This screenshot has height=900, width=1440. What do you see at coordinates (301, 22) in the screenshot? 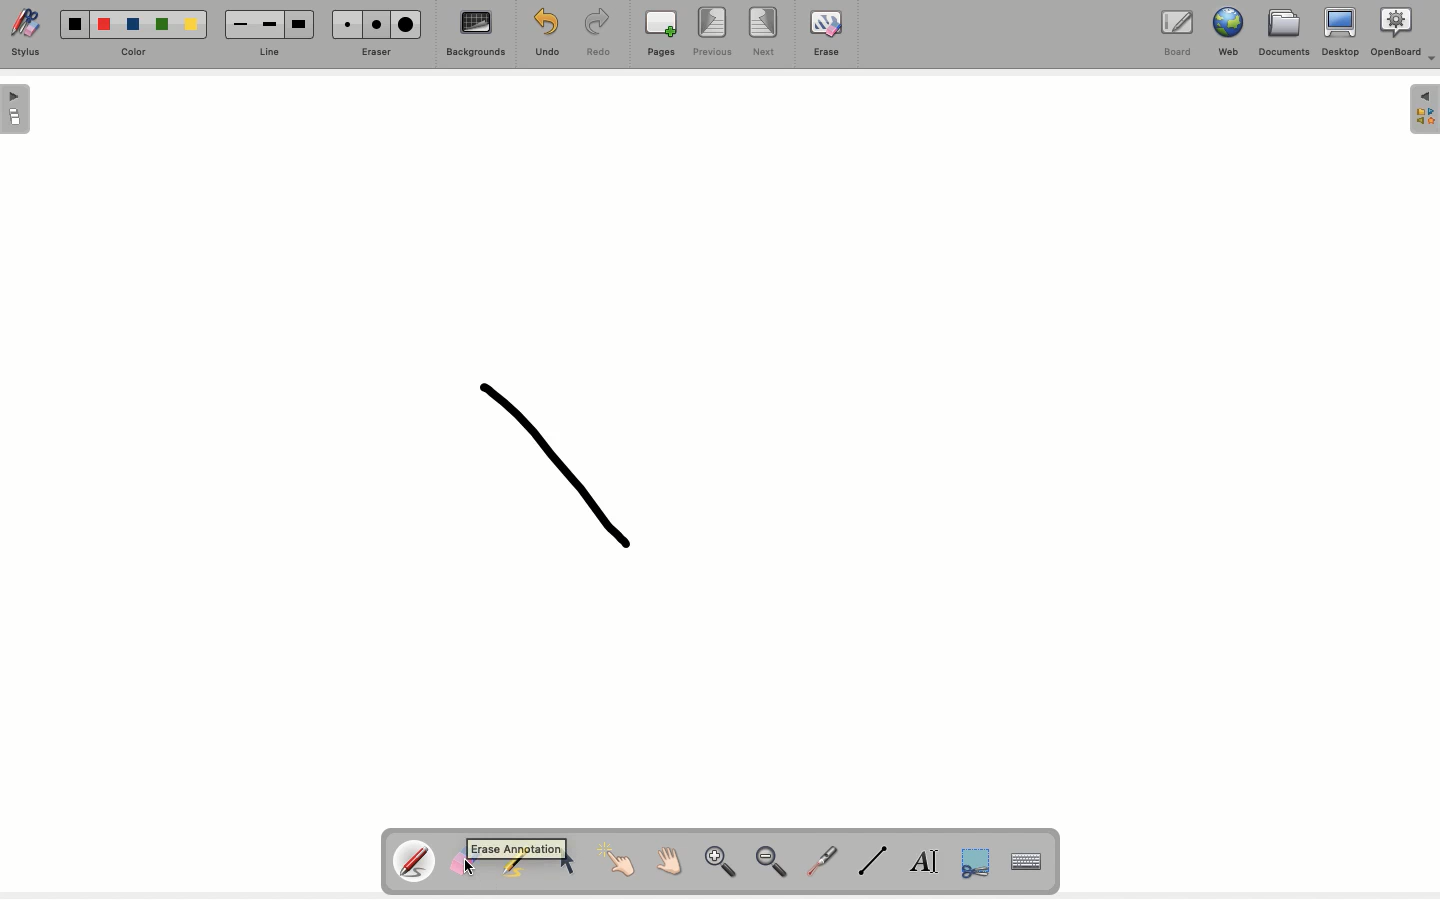
I see `Large` at bounding box center [301, 22].